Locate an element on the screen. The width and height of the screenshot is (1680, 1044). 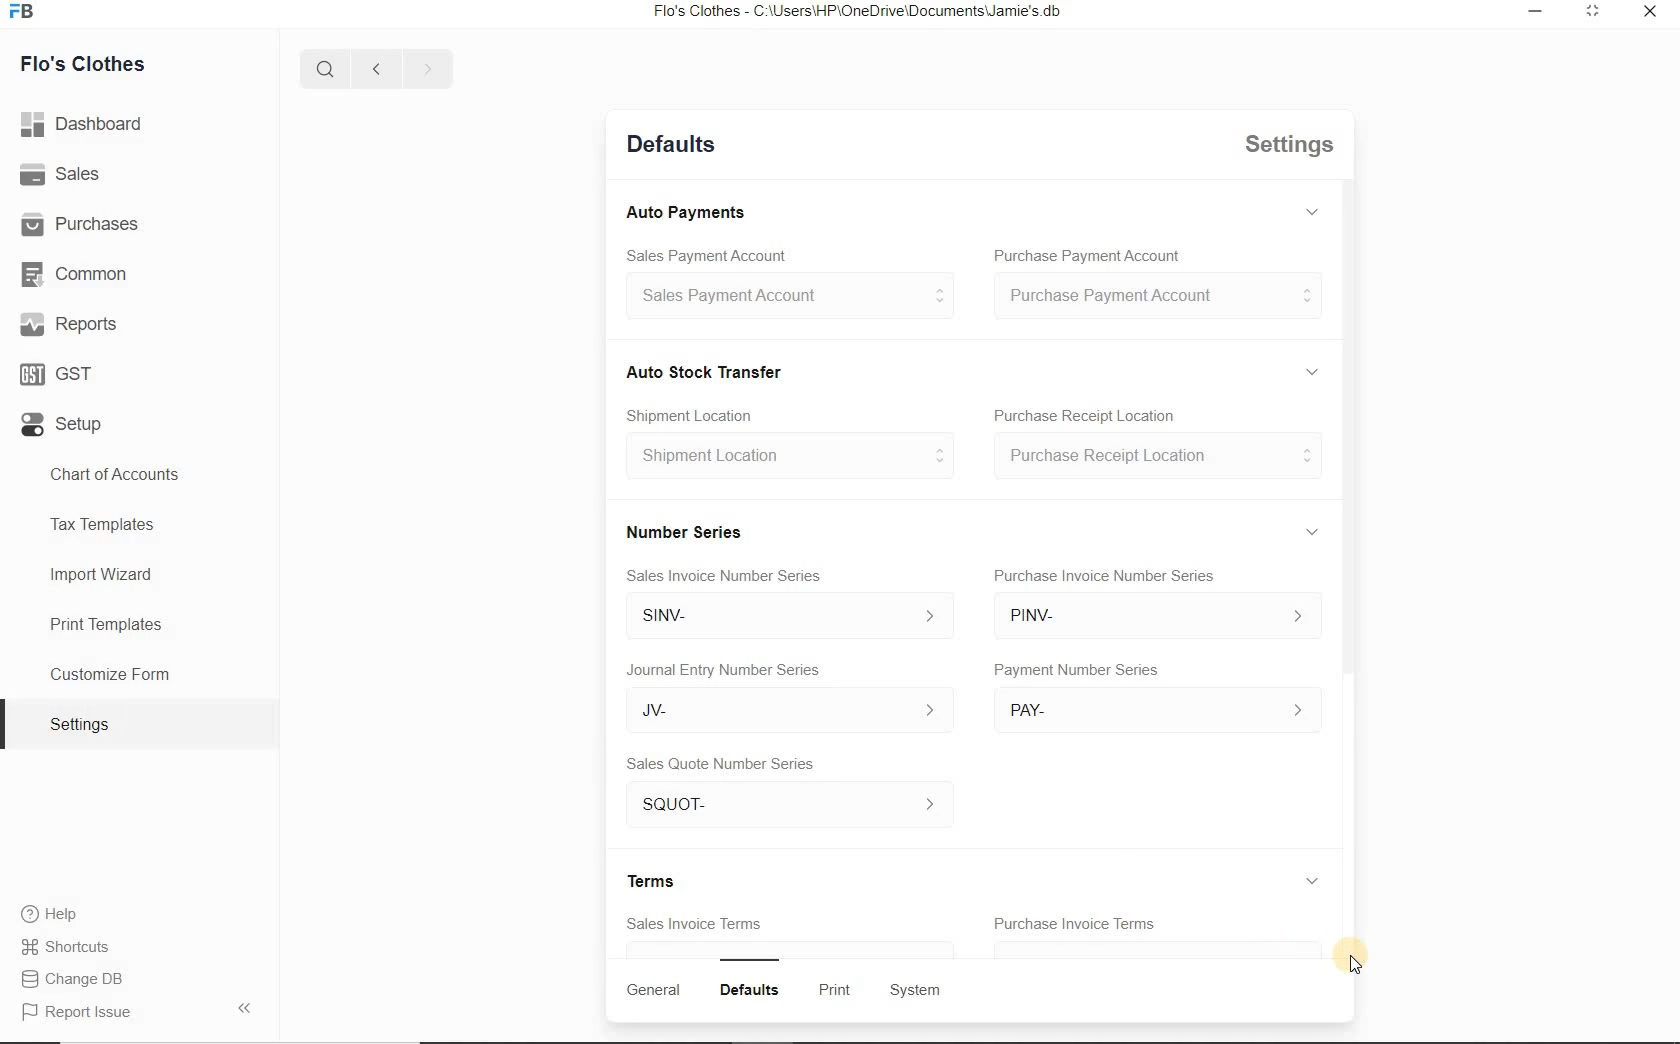
Previous is located at coordinates (373, 67).